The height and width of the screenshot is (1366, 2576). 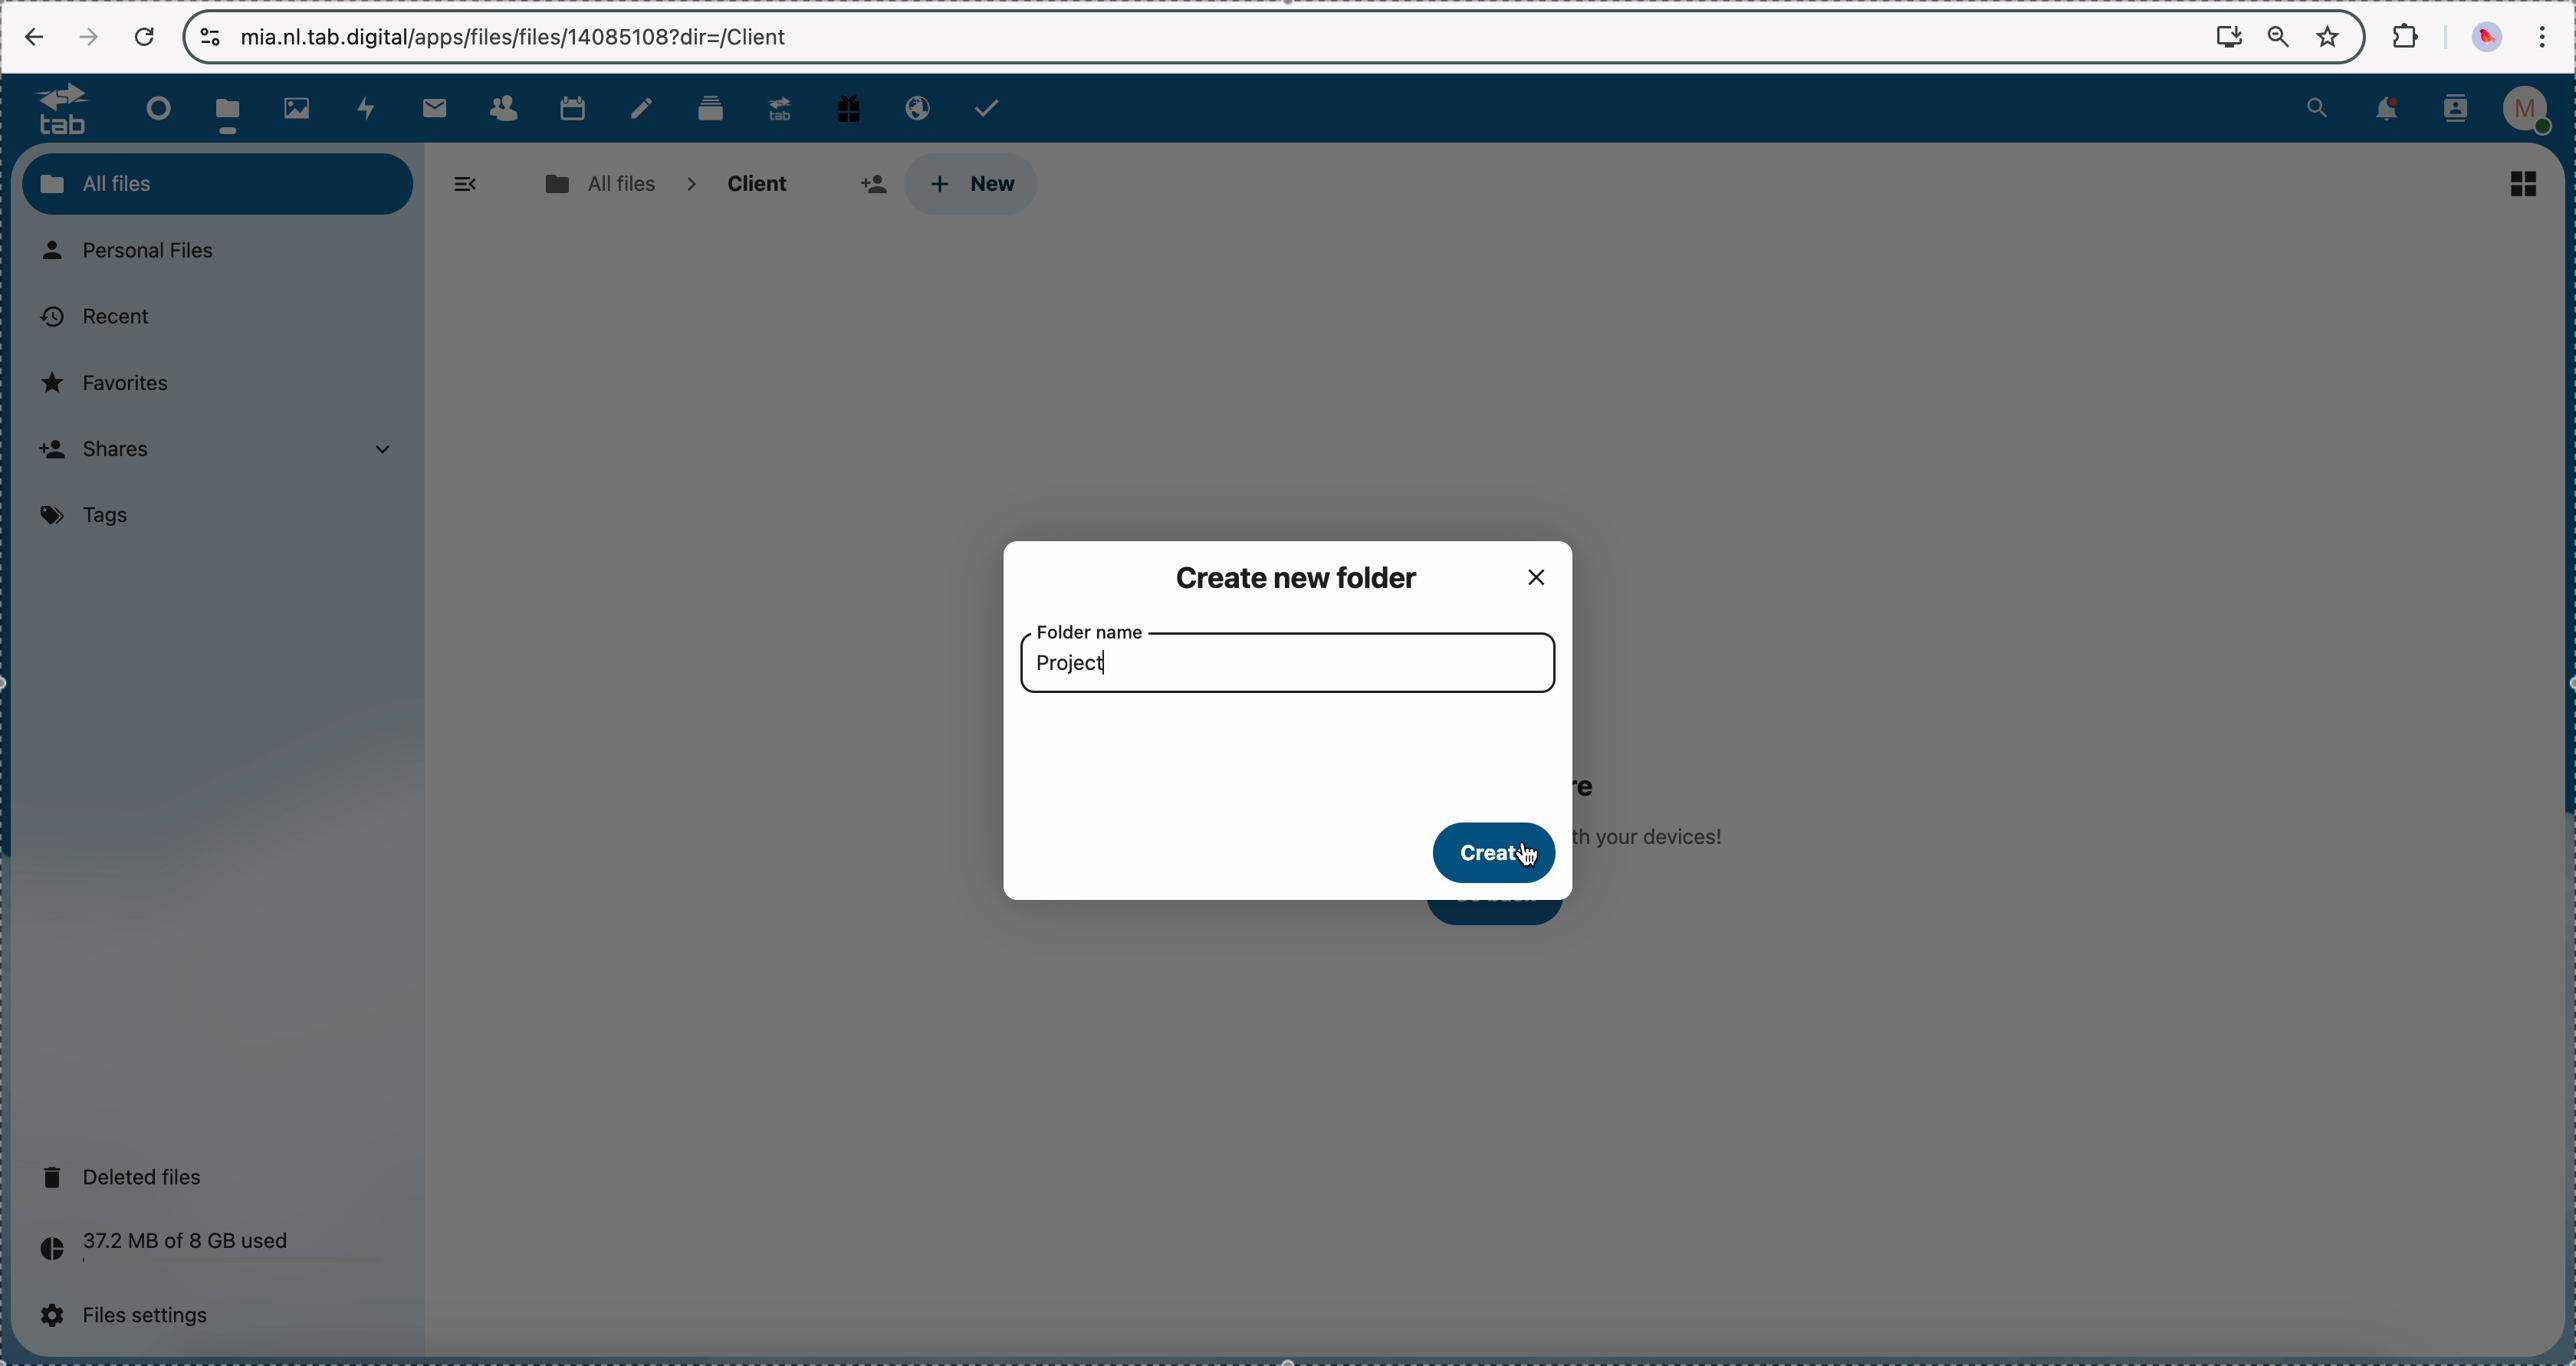 I want to click on click on new button, so click(x=969, y=184).